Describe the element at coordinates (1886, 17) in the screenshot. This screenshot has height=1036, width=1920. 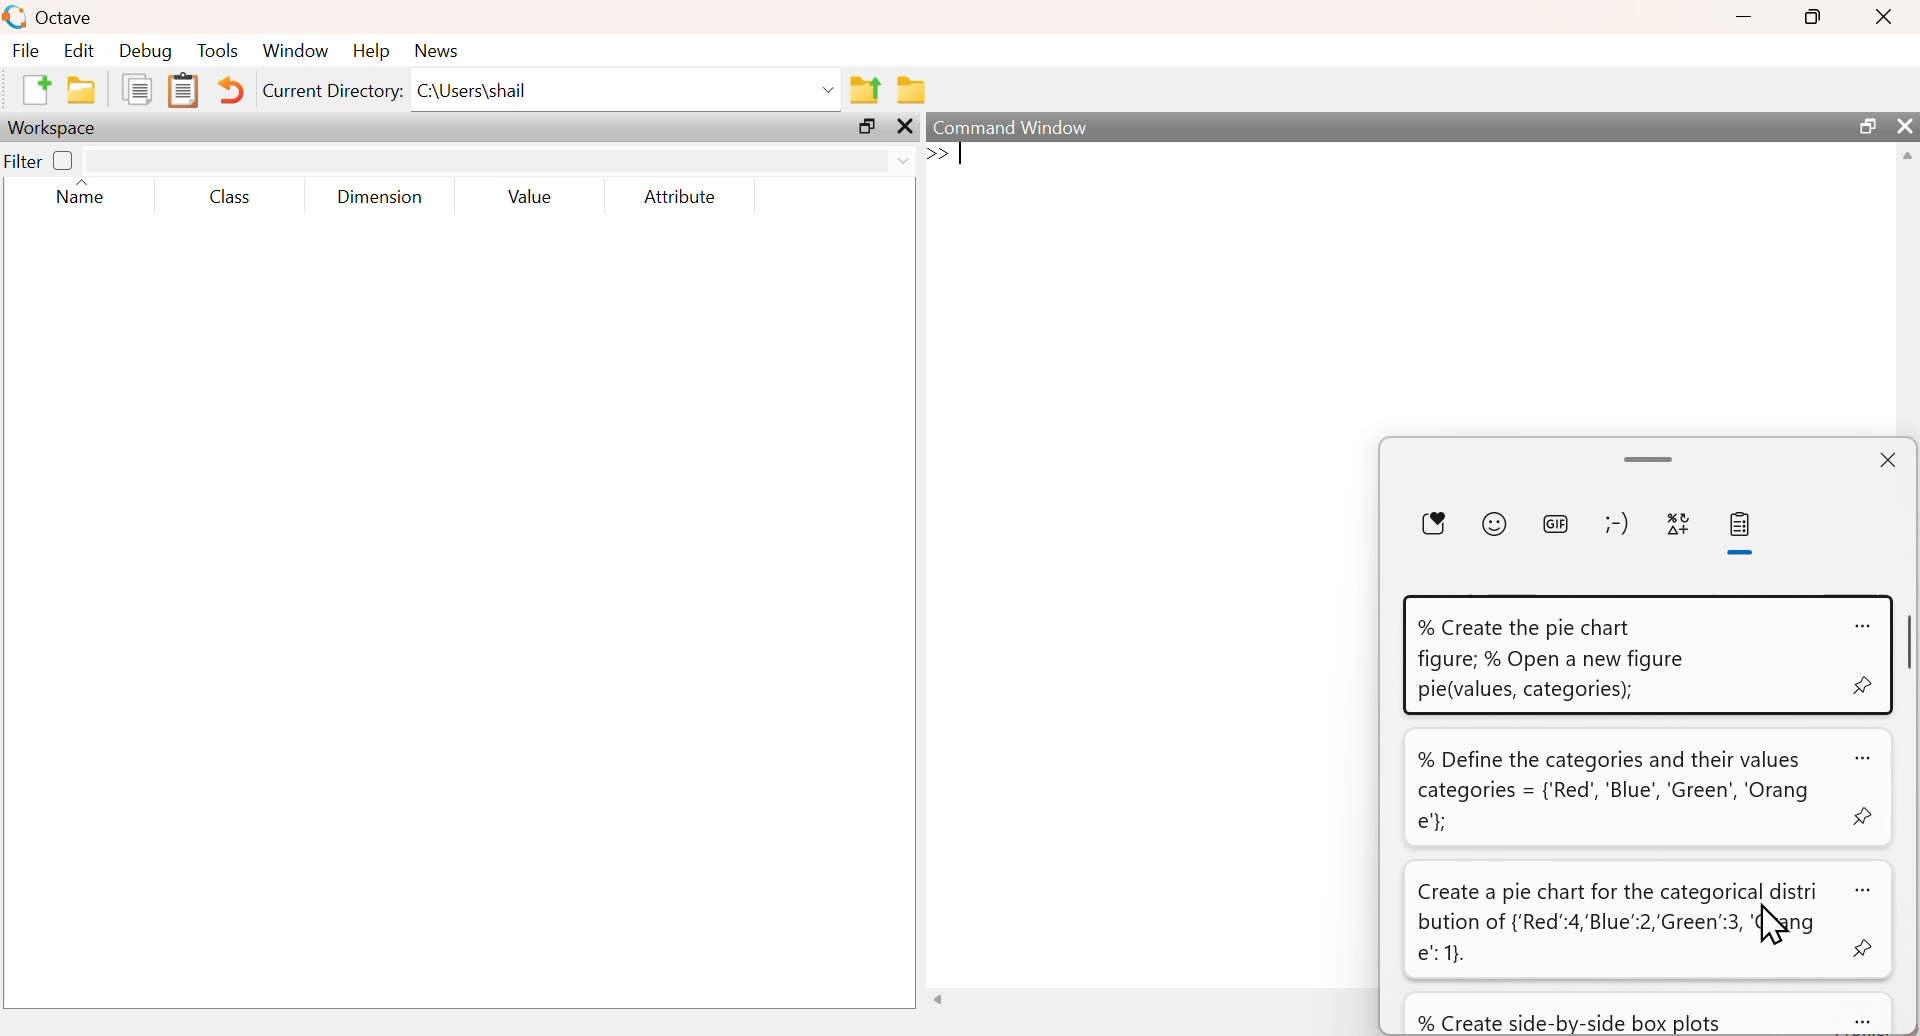
I see `close` at that location.